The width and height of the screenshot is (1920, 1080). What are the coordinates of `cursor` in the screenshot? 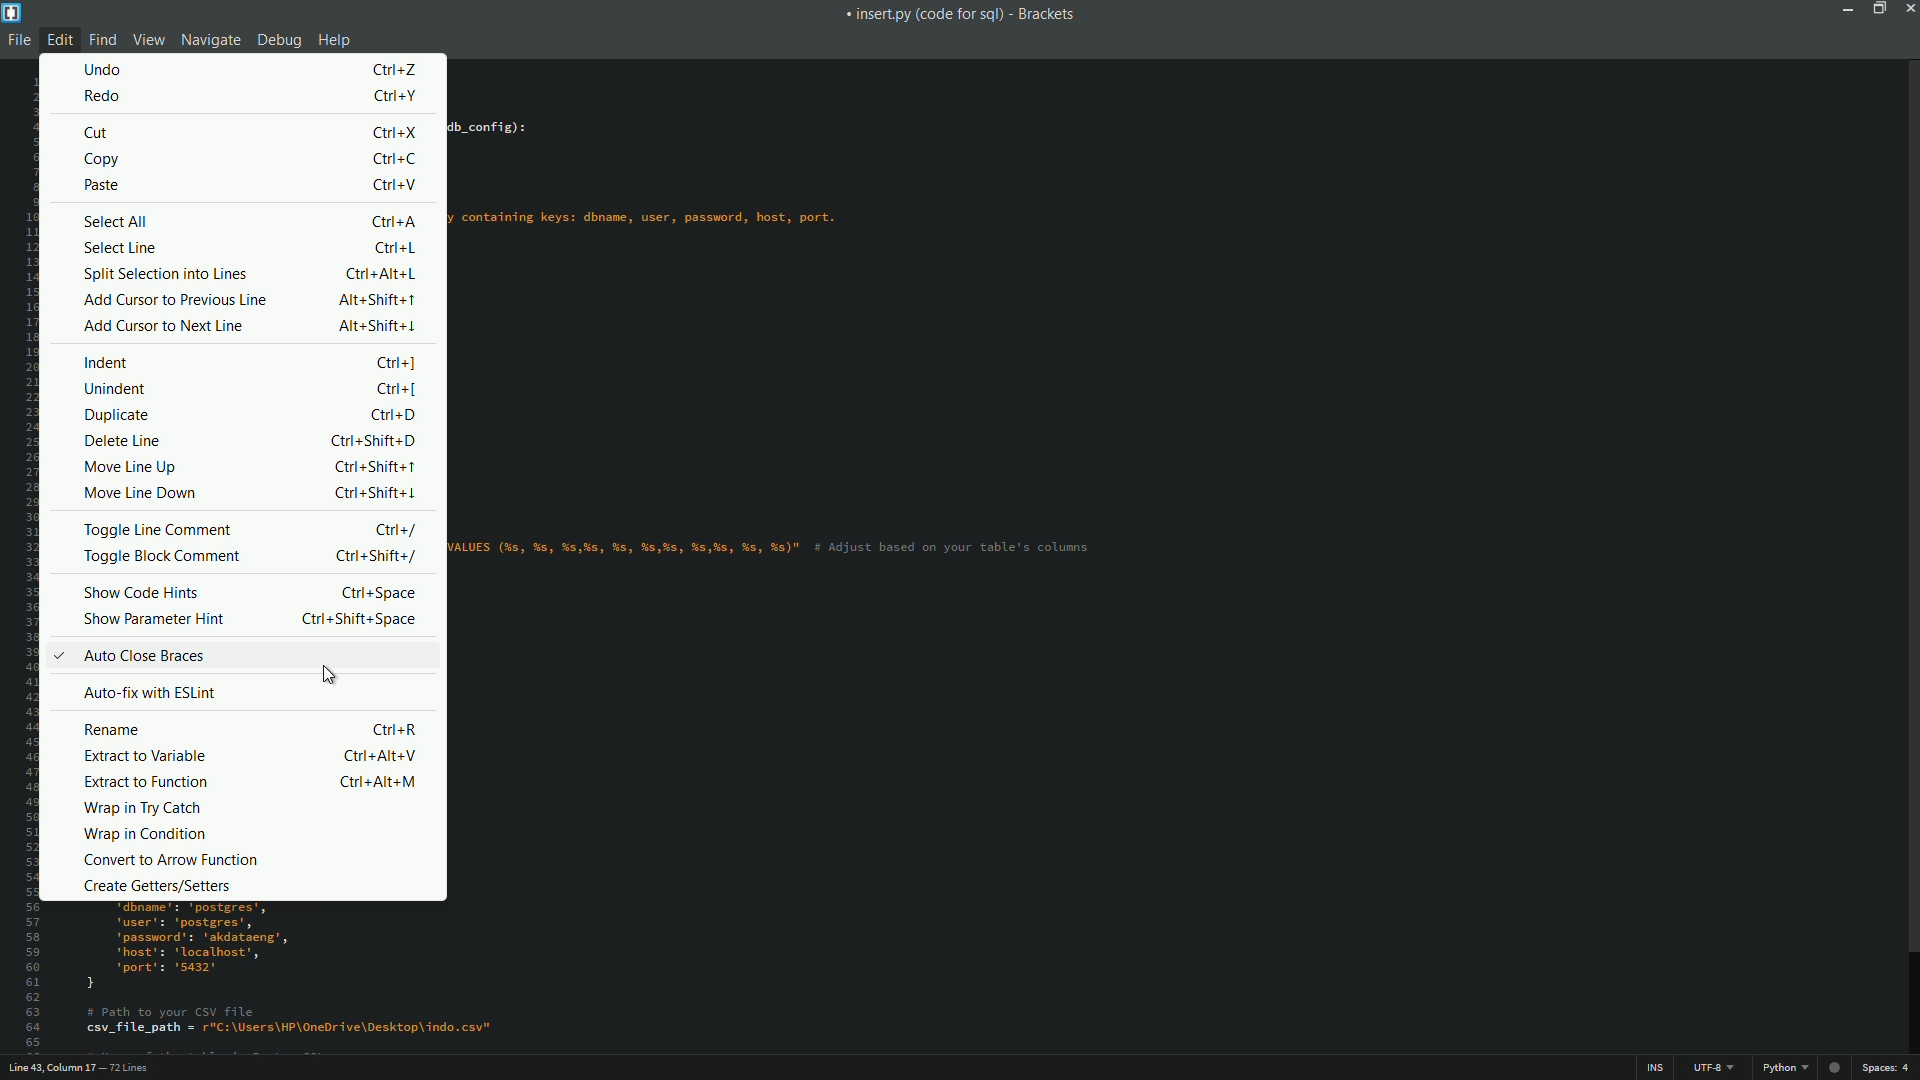 It's located at (327, 677).